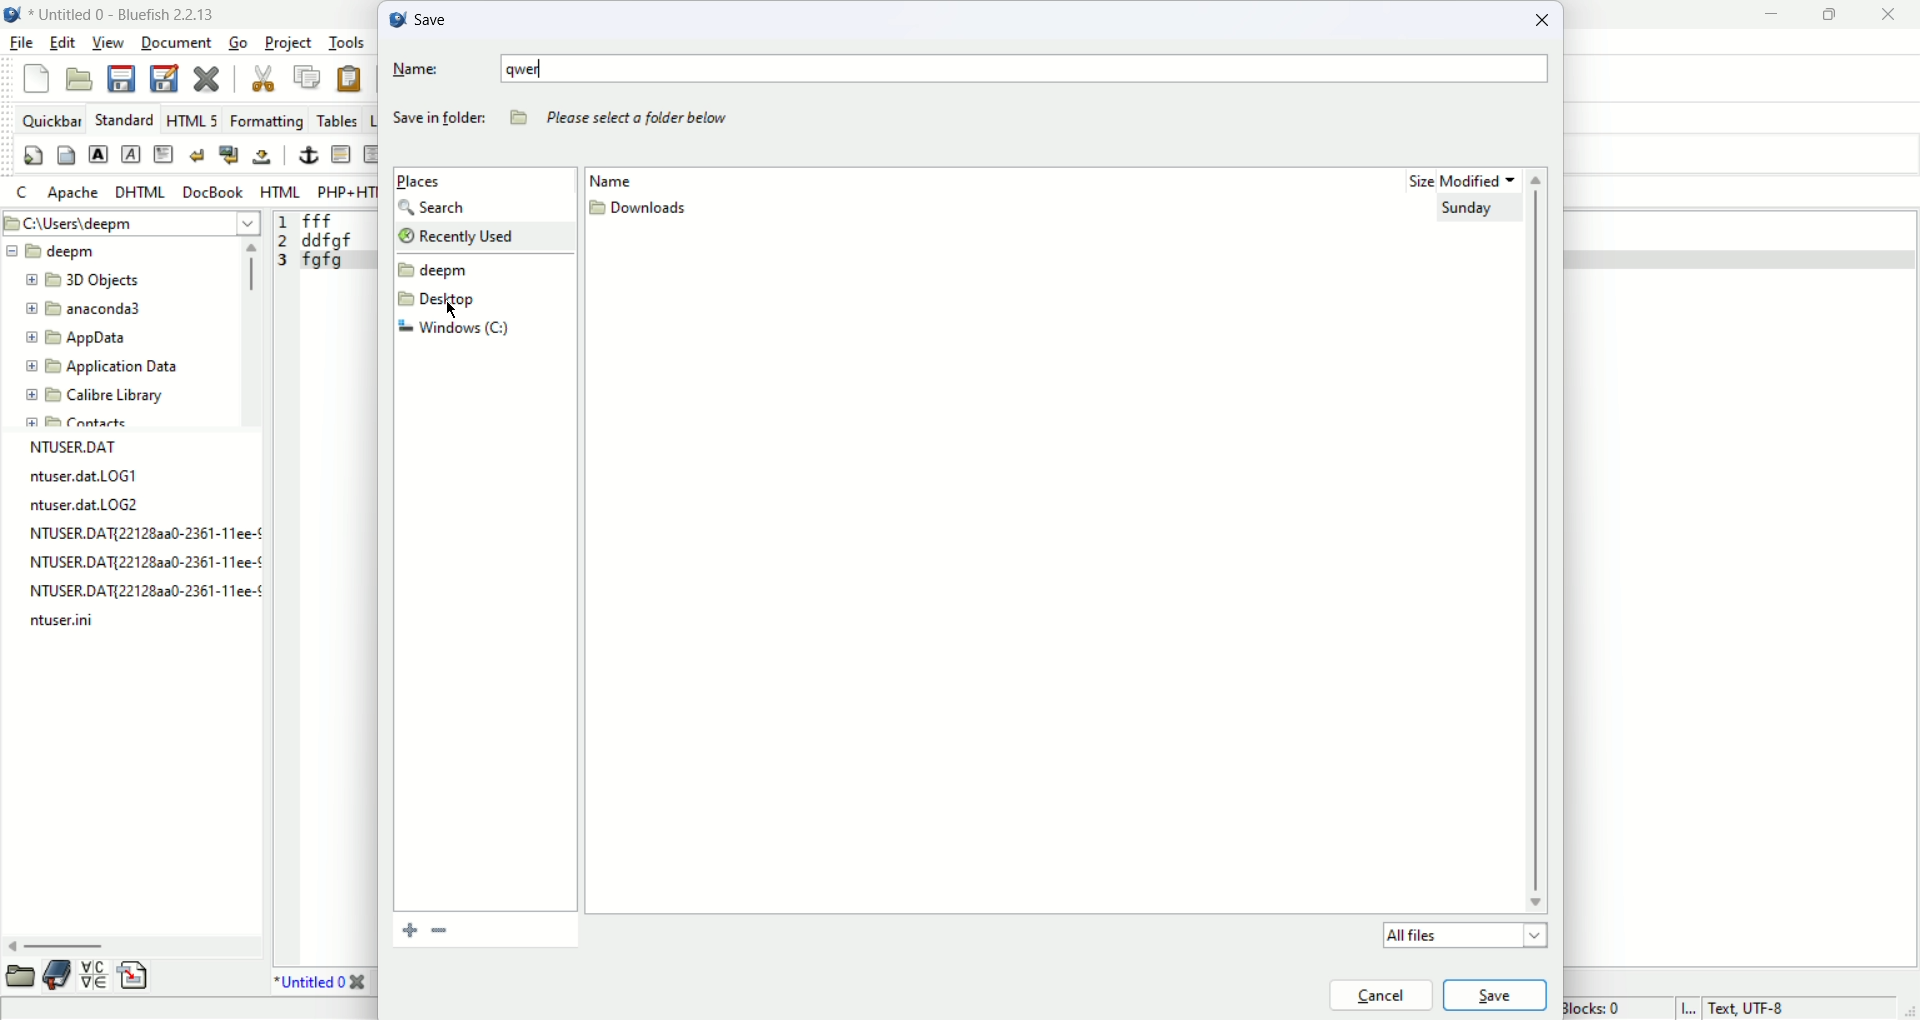 Image resolution: width=1920 pixels, height=1020 pixels. Describe the element at coordinates (267, 120) in the screenshot. I see `formatting` at that location.